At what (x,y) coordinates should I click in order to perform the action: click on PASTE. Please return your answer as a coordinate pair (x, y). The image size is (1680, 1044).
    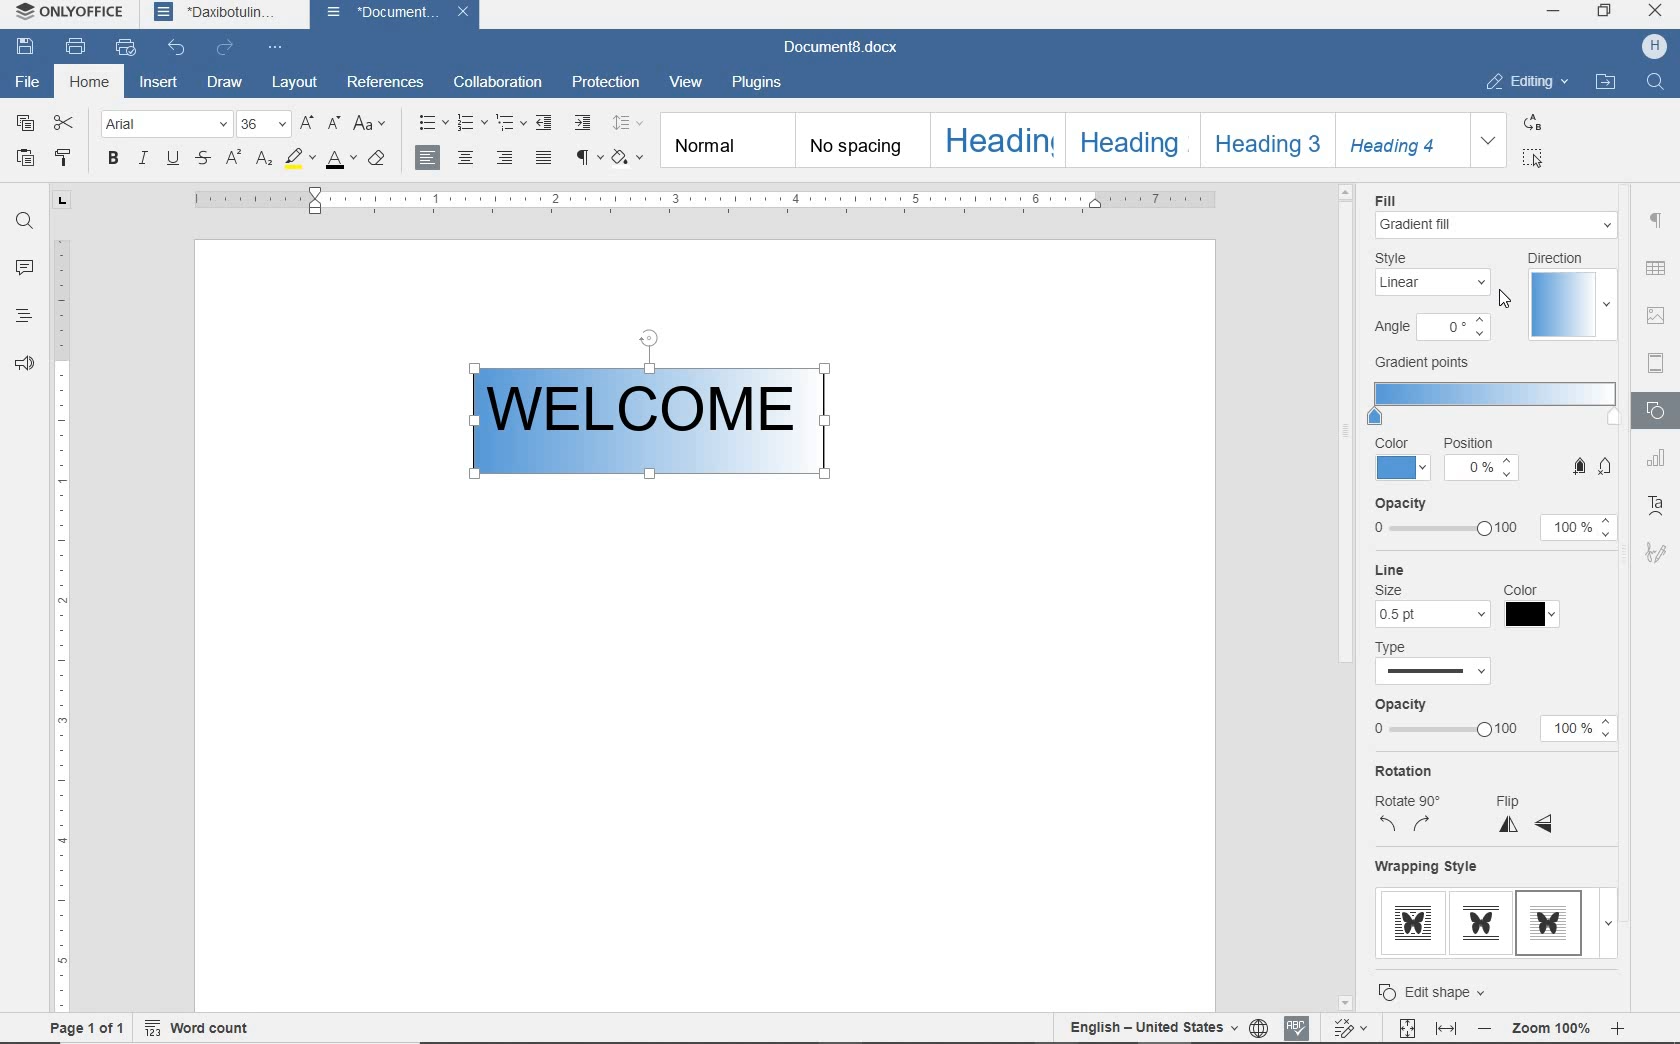
    Looking at the image, I should click on (26, 157).